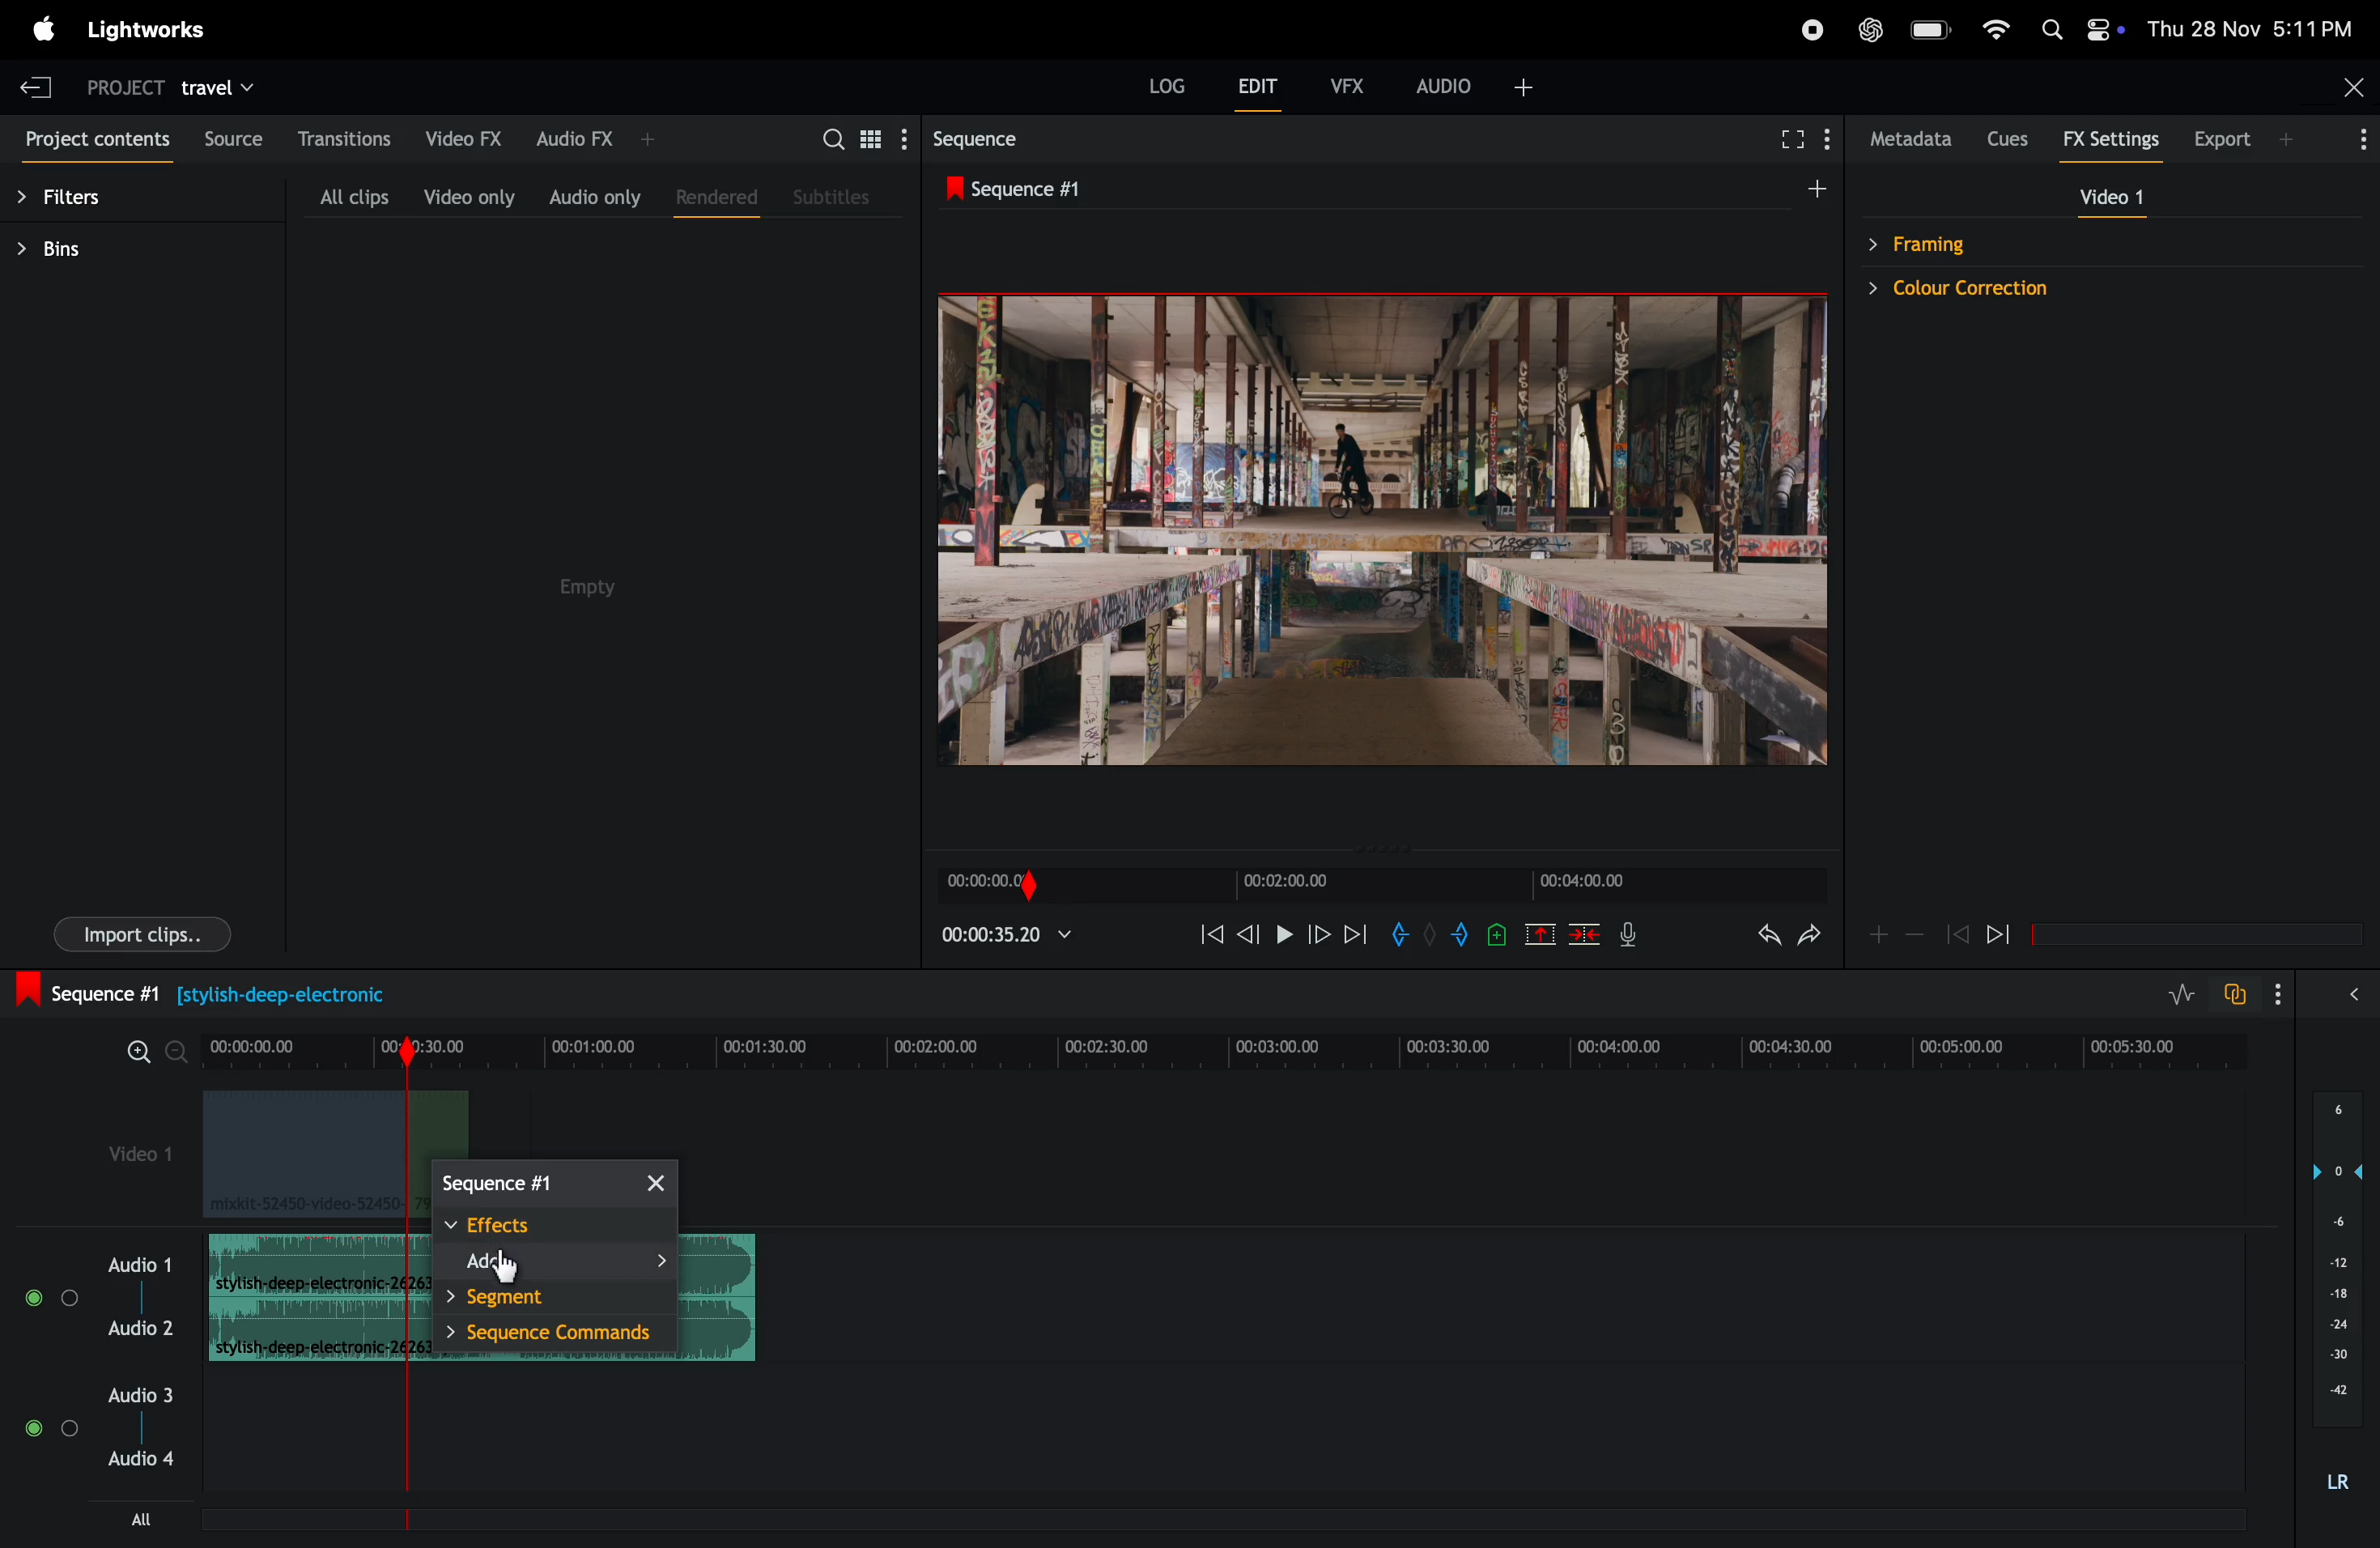 The height and width of the screenshot is (1548, 2380). I want to click on light works menu, so click(145, 28).